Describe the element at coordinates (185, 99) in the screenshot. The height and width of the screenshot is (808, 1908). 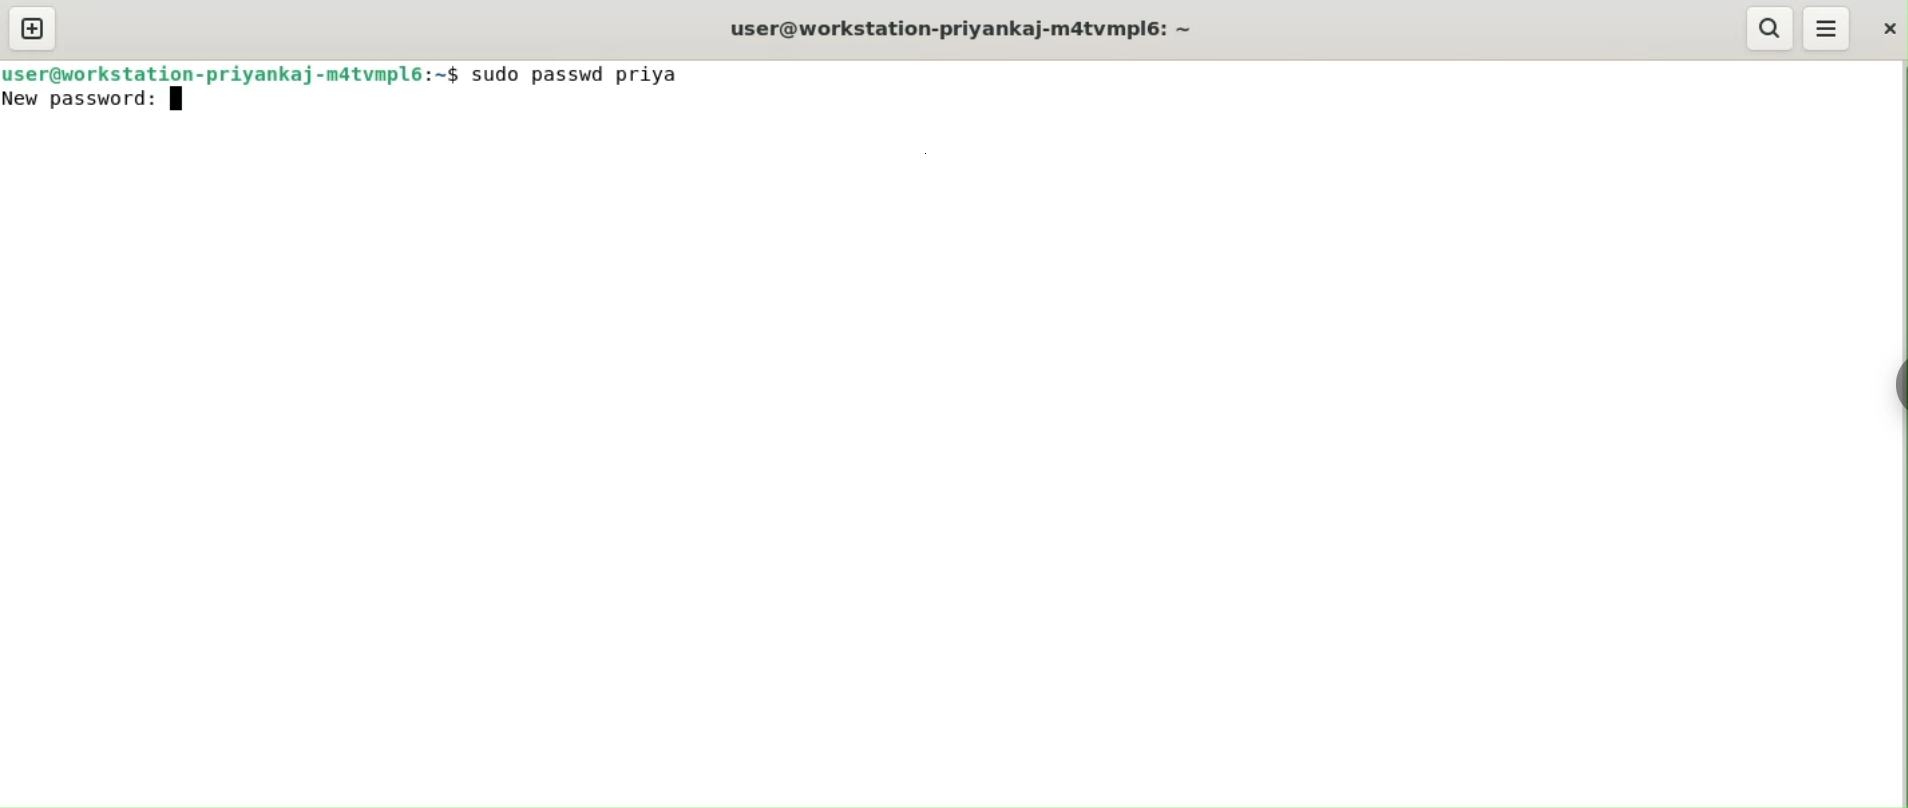
I see `text icon` at that location.